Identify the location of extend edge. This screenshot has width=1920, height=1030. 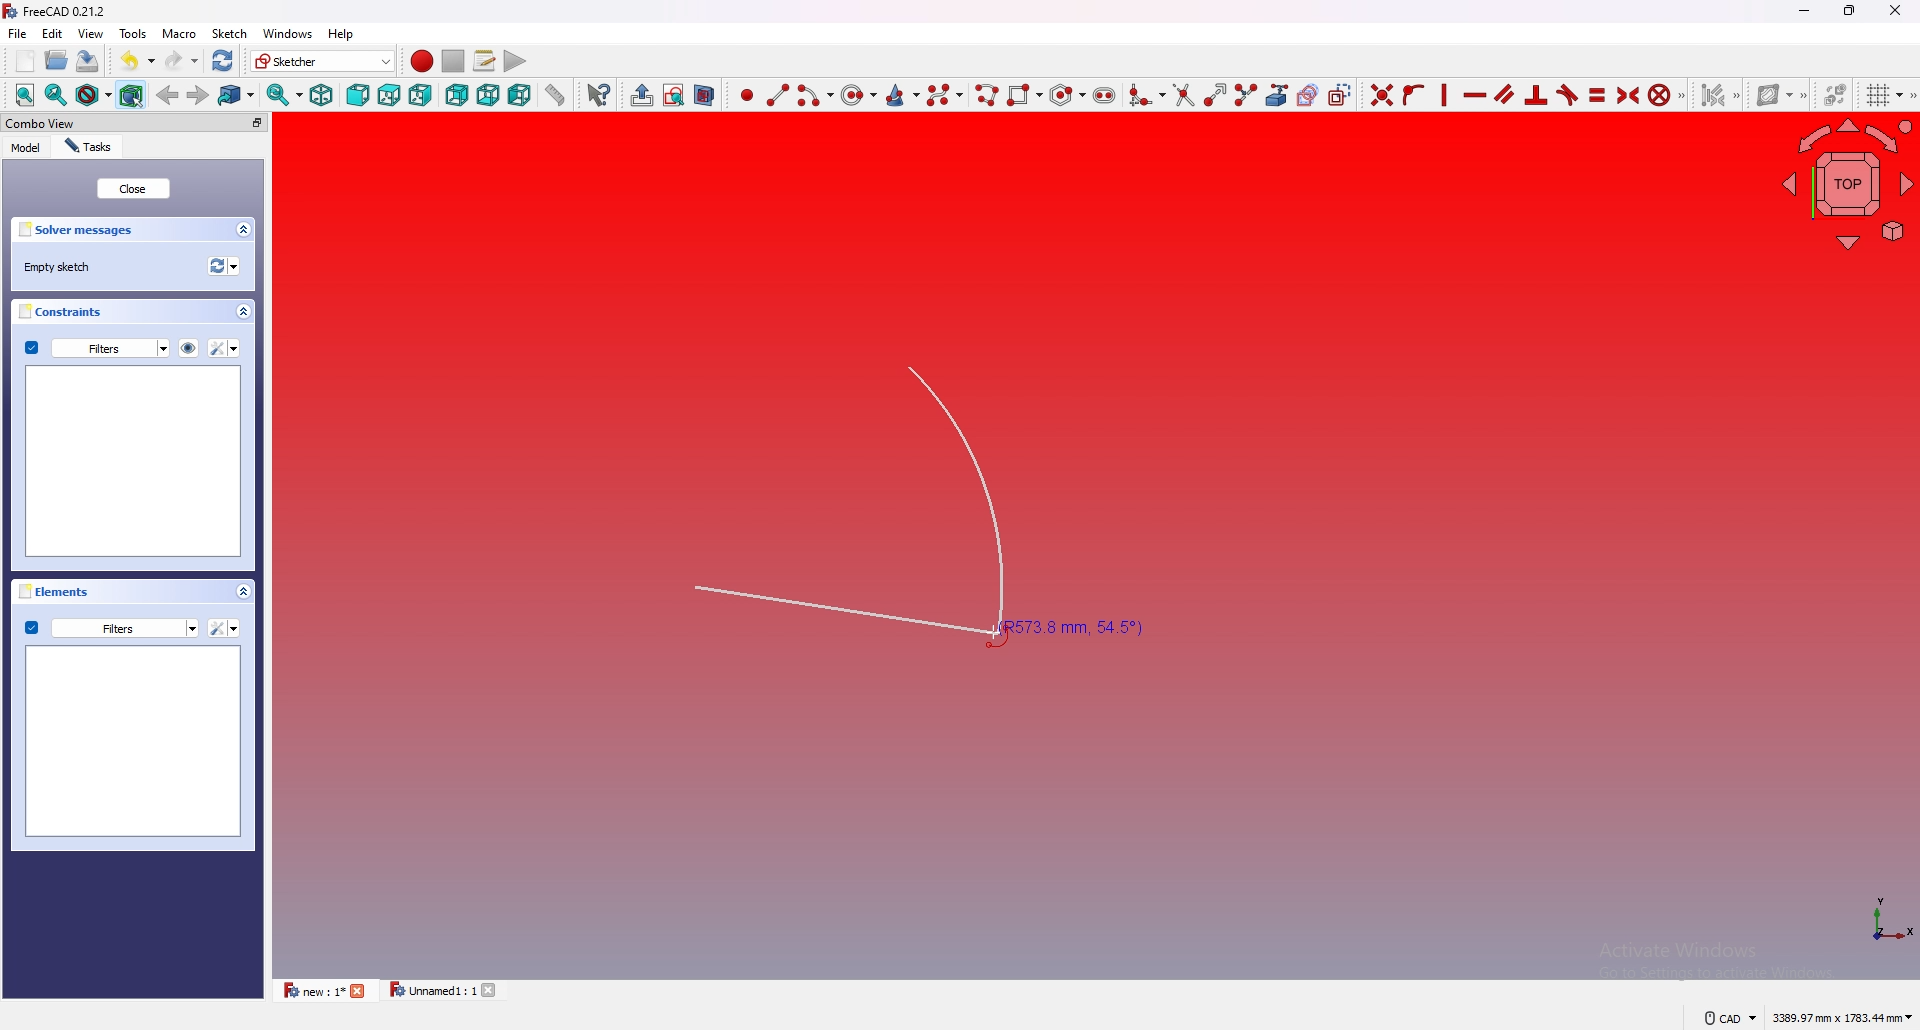
(1212, 93).